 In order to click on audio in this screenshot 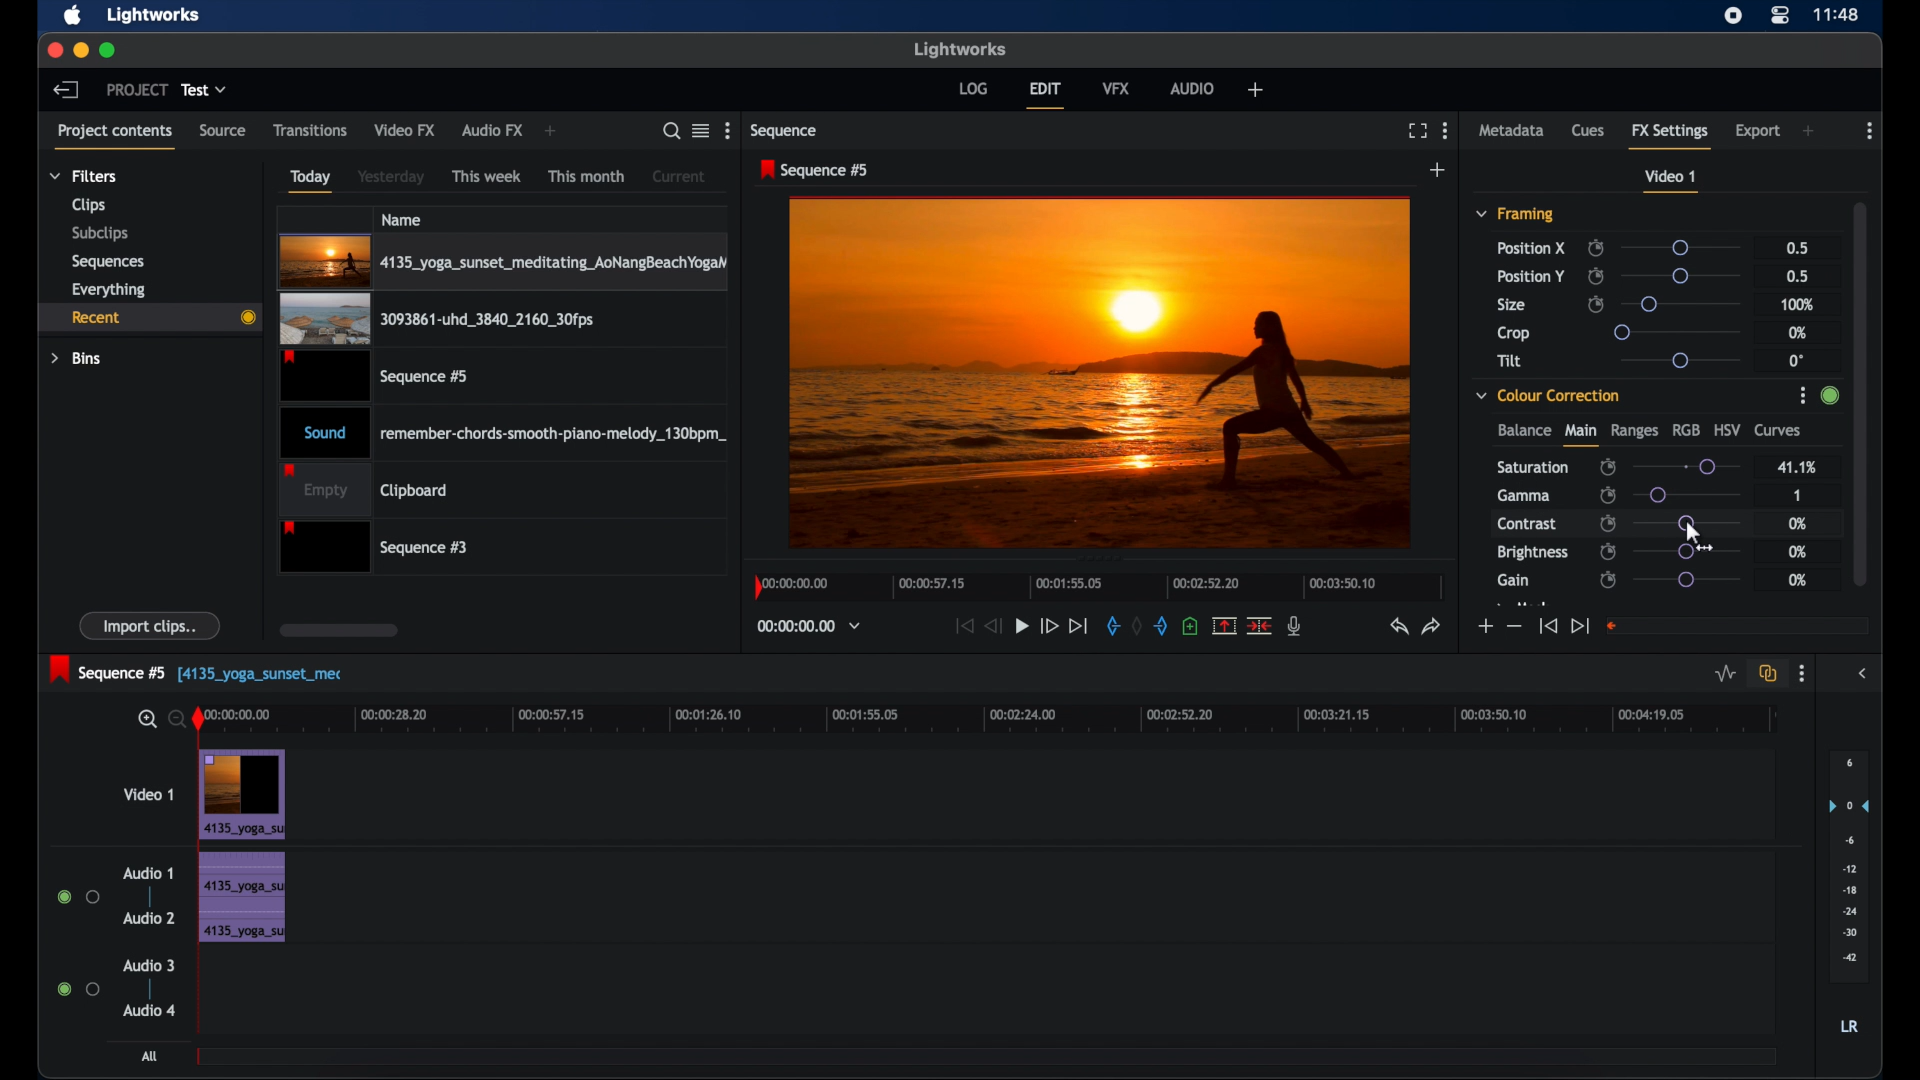, I will do `click(1194, 88)`.